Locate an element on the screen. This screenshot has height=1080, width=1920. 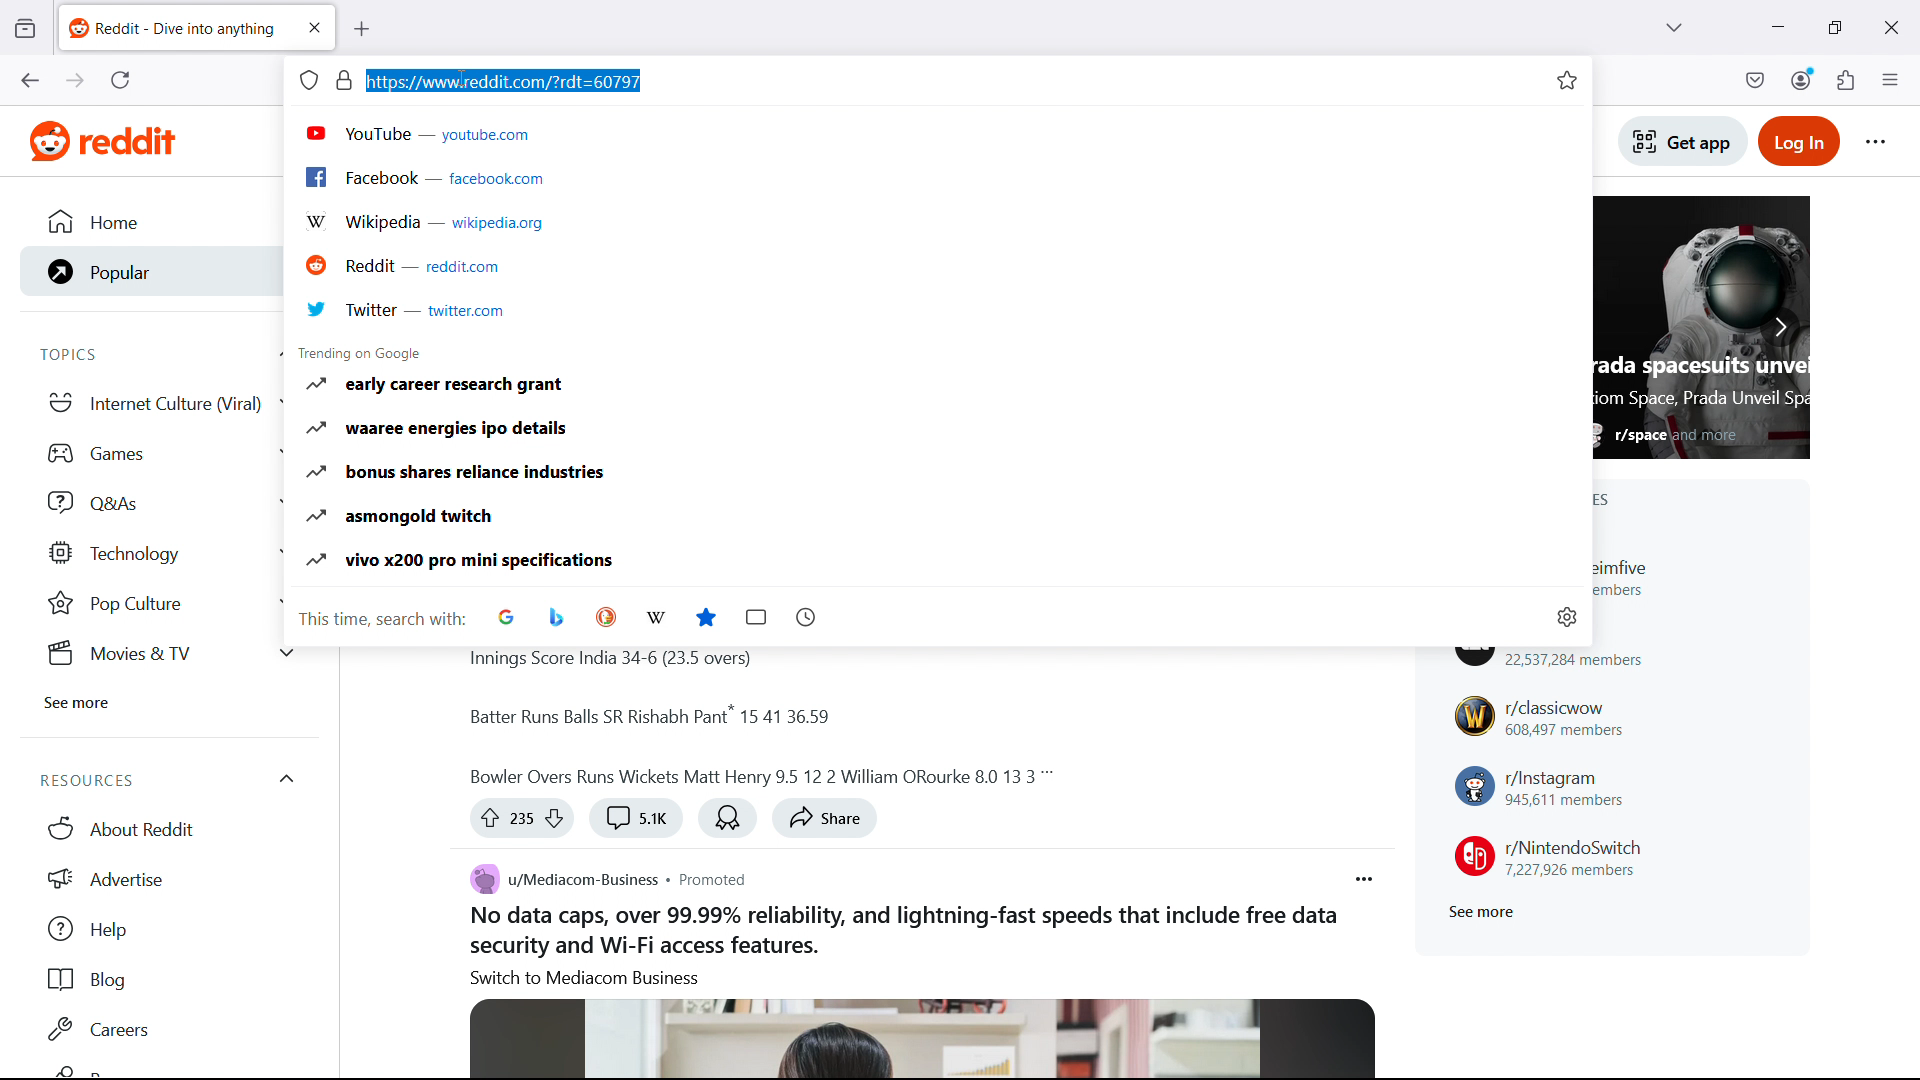
Login to reddit is located at coordinates (1802, 140).